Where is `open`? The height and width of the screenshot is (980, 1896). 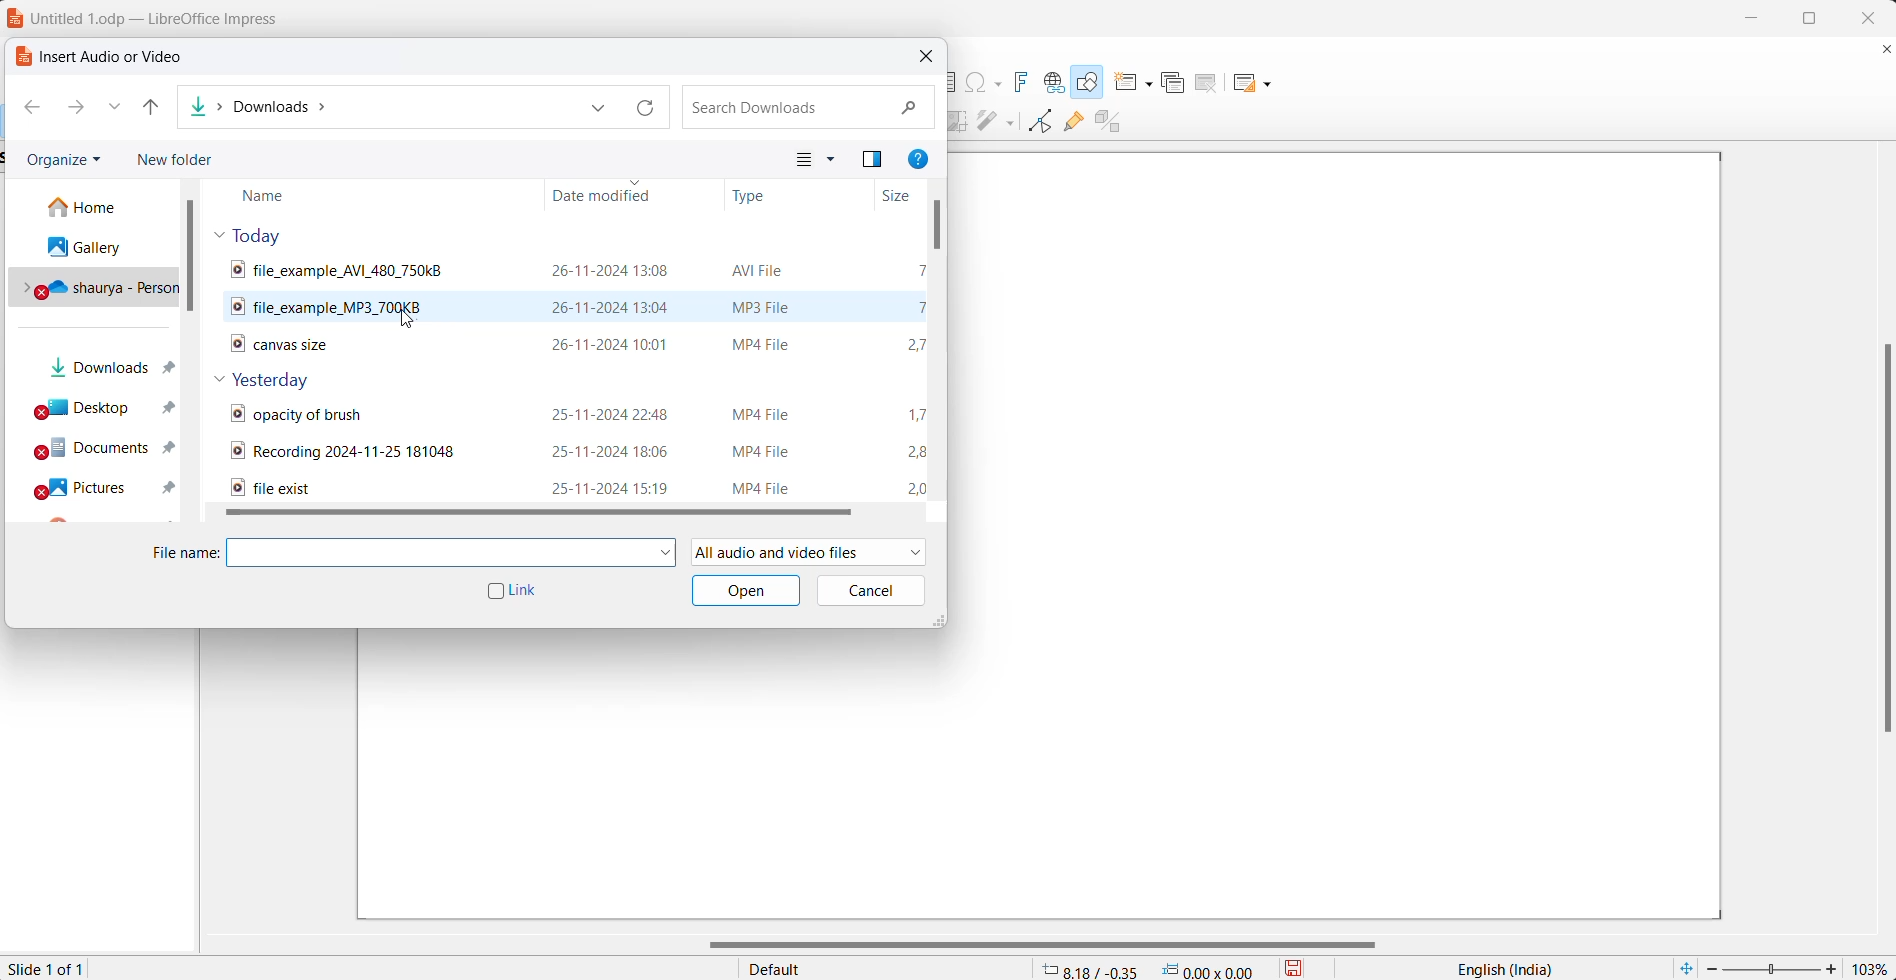 open is located at coordinates (744, 591).